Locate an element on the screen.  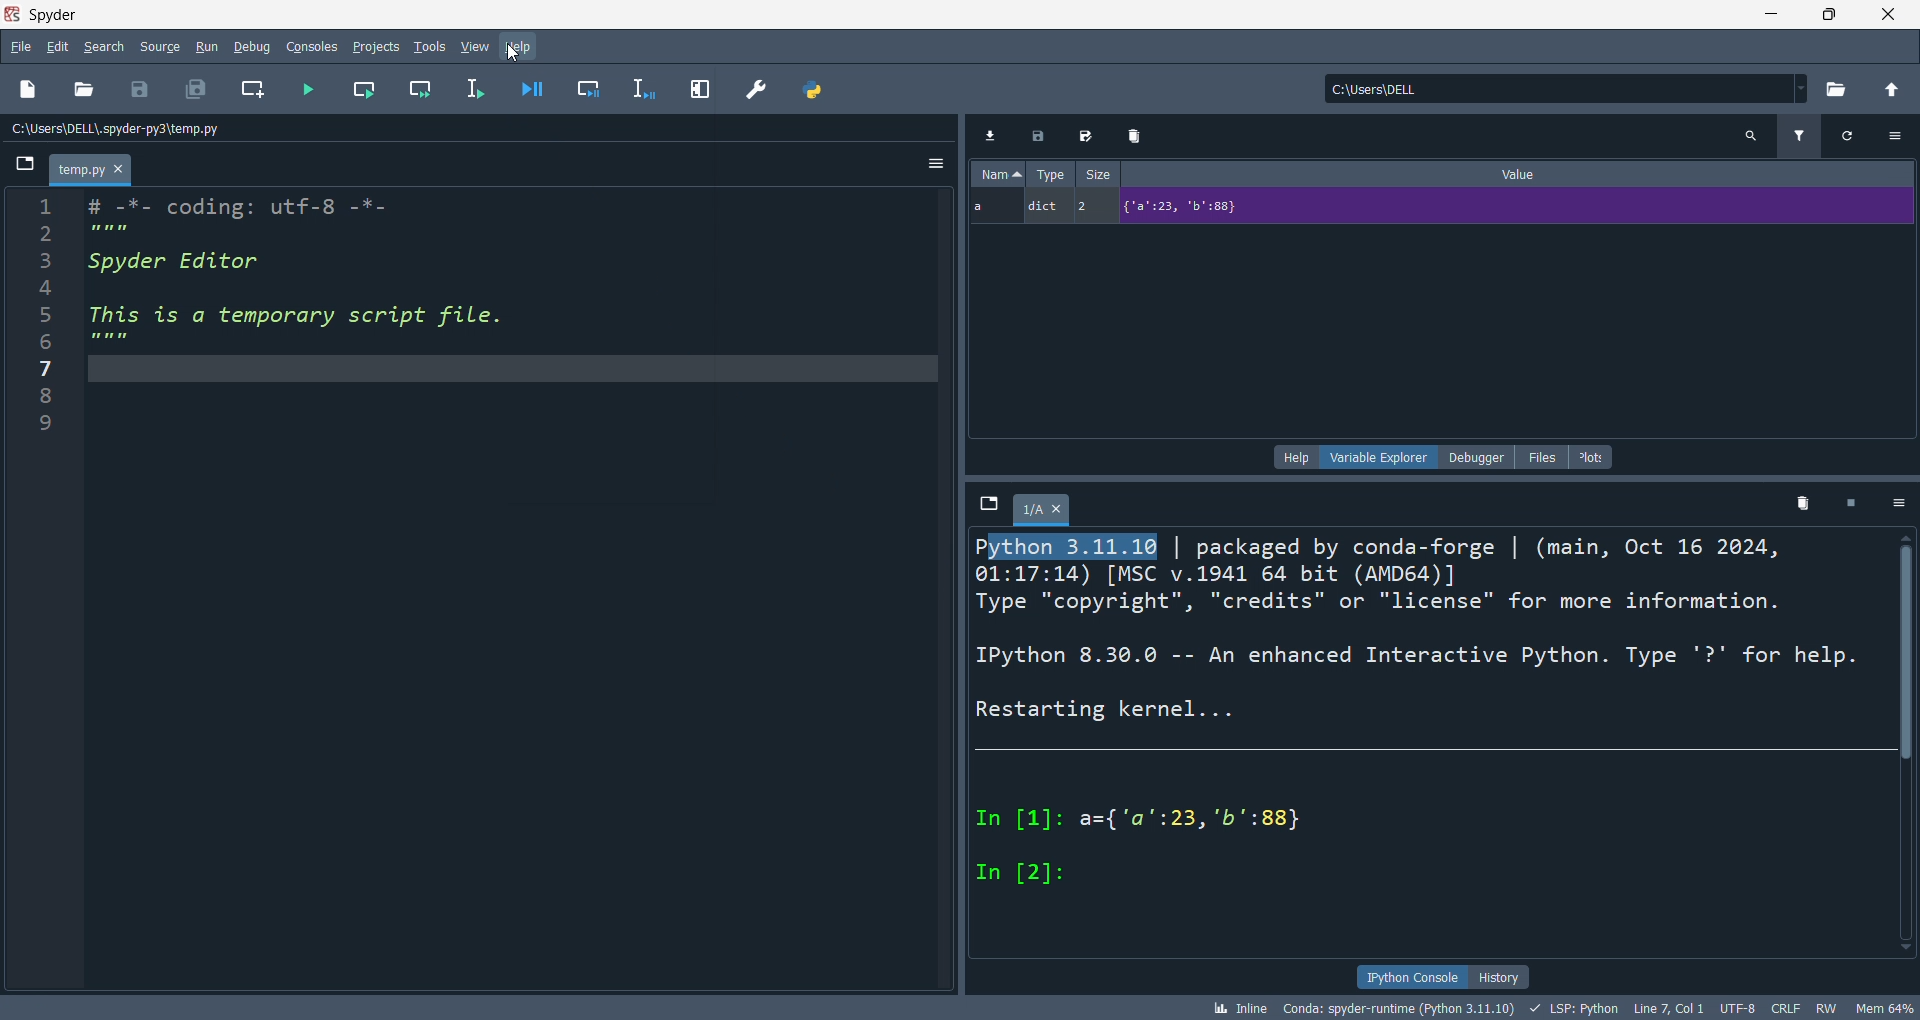
Value is located at coordinates (1518, 174).